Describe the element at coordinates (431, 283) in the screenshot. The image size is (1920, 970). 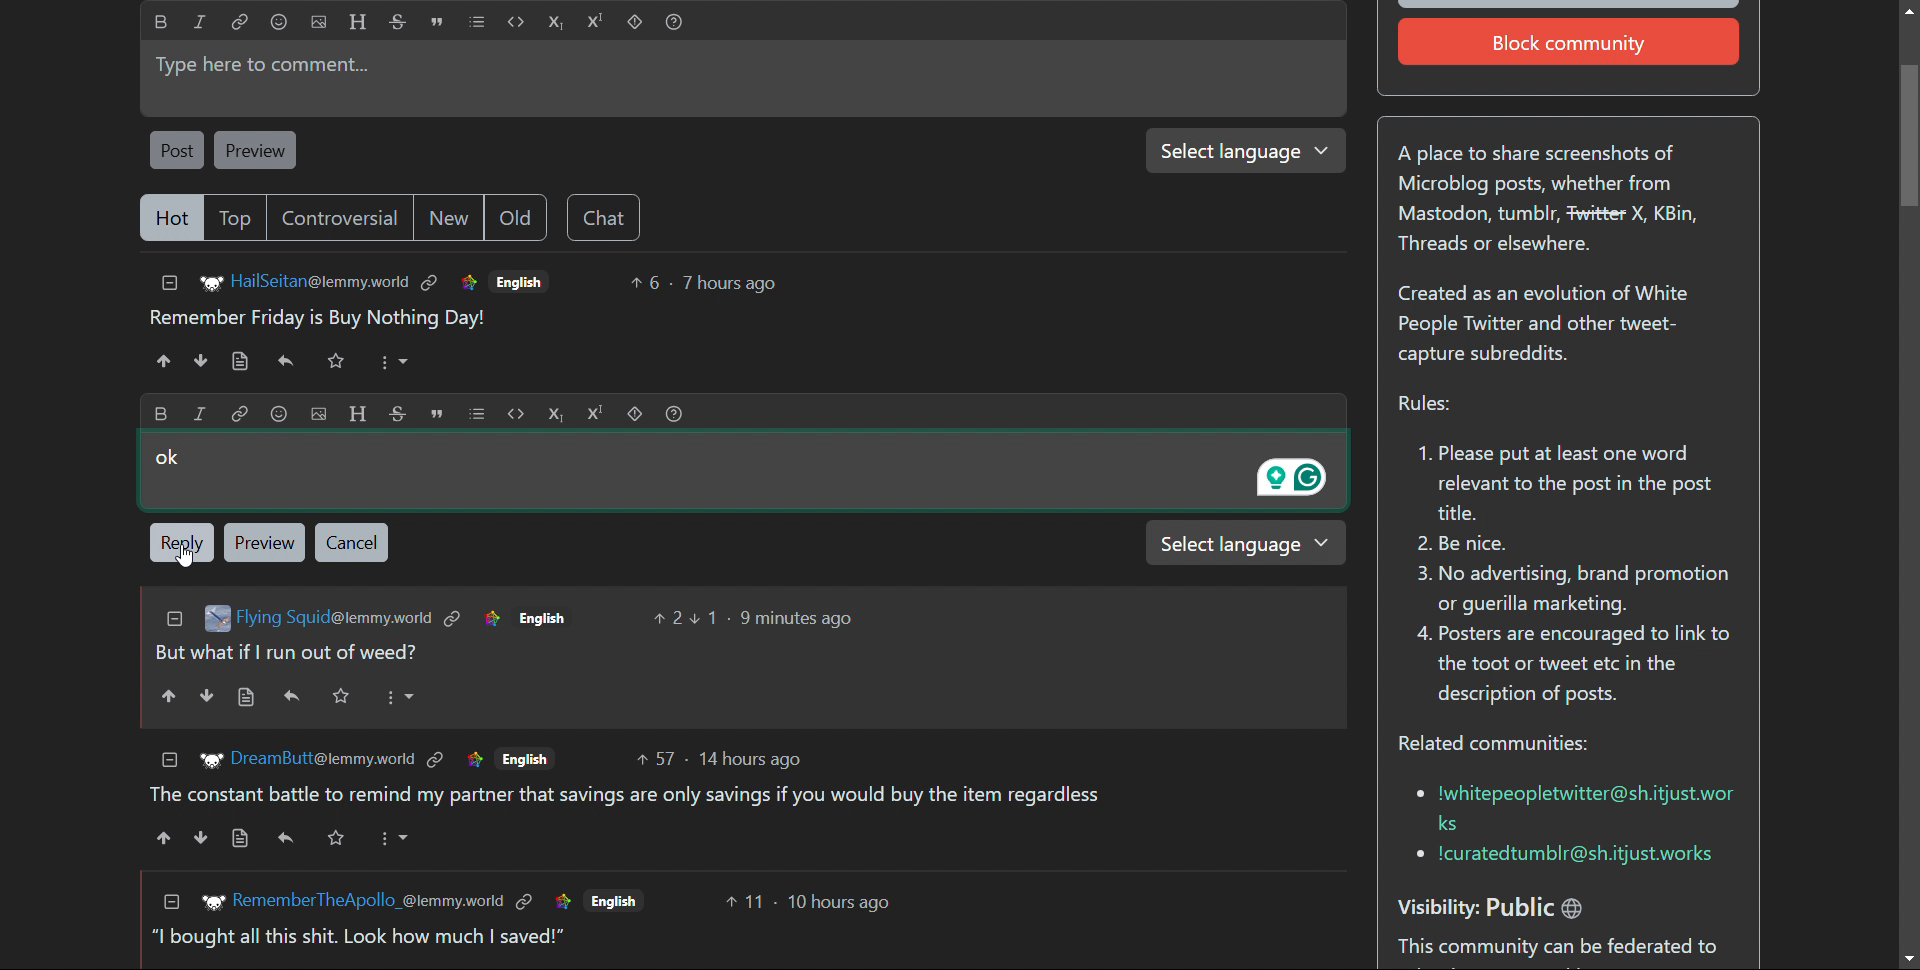
I see `link` at that location.